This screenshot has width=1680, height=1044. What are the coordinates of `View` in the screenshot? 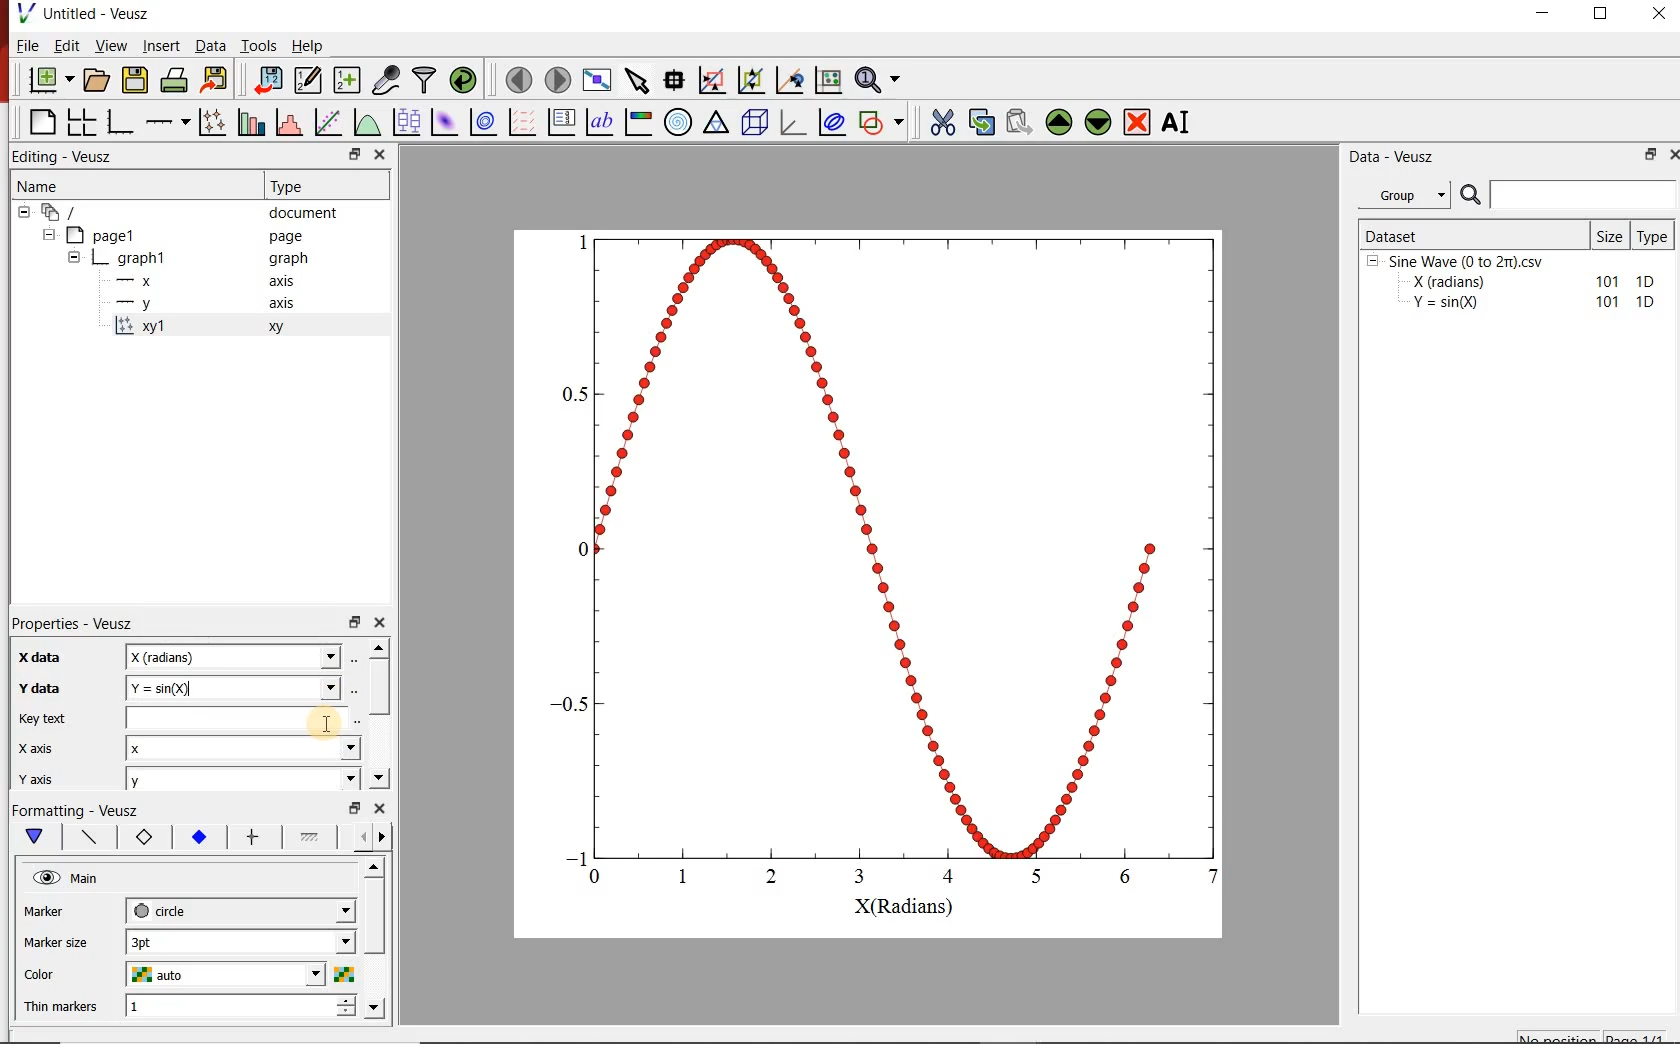 It's located at (112, 45).